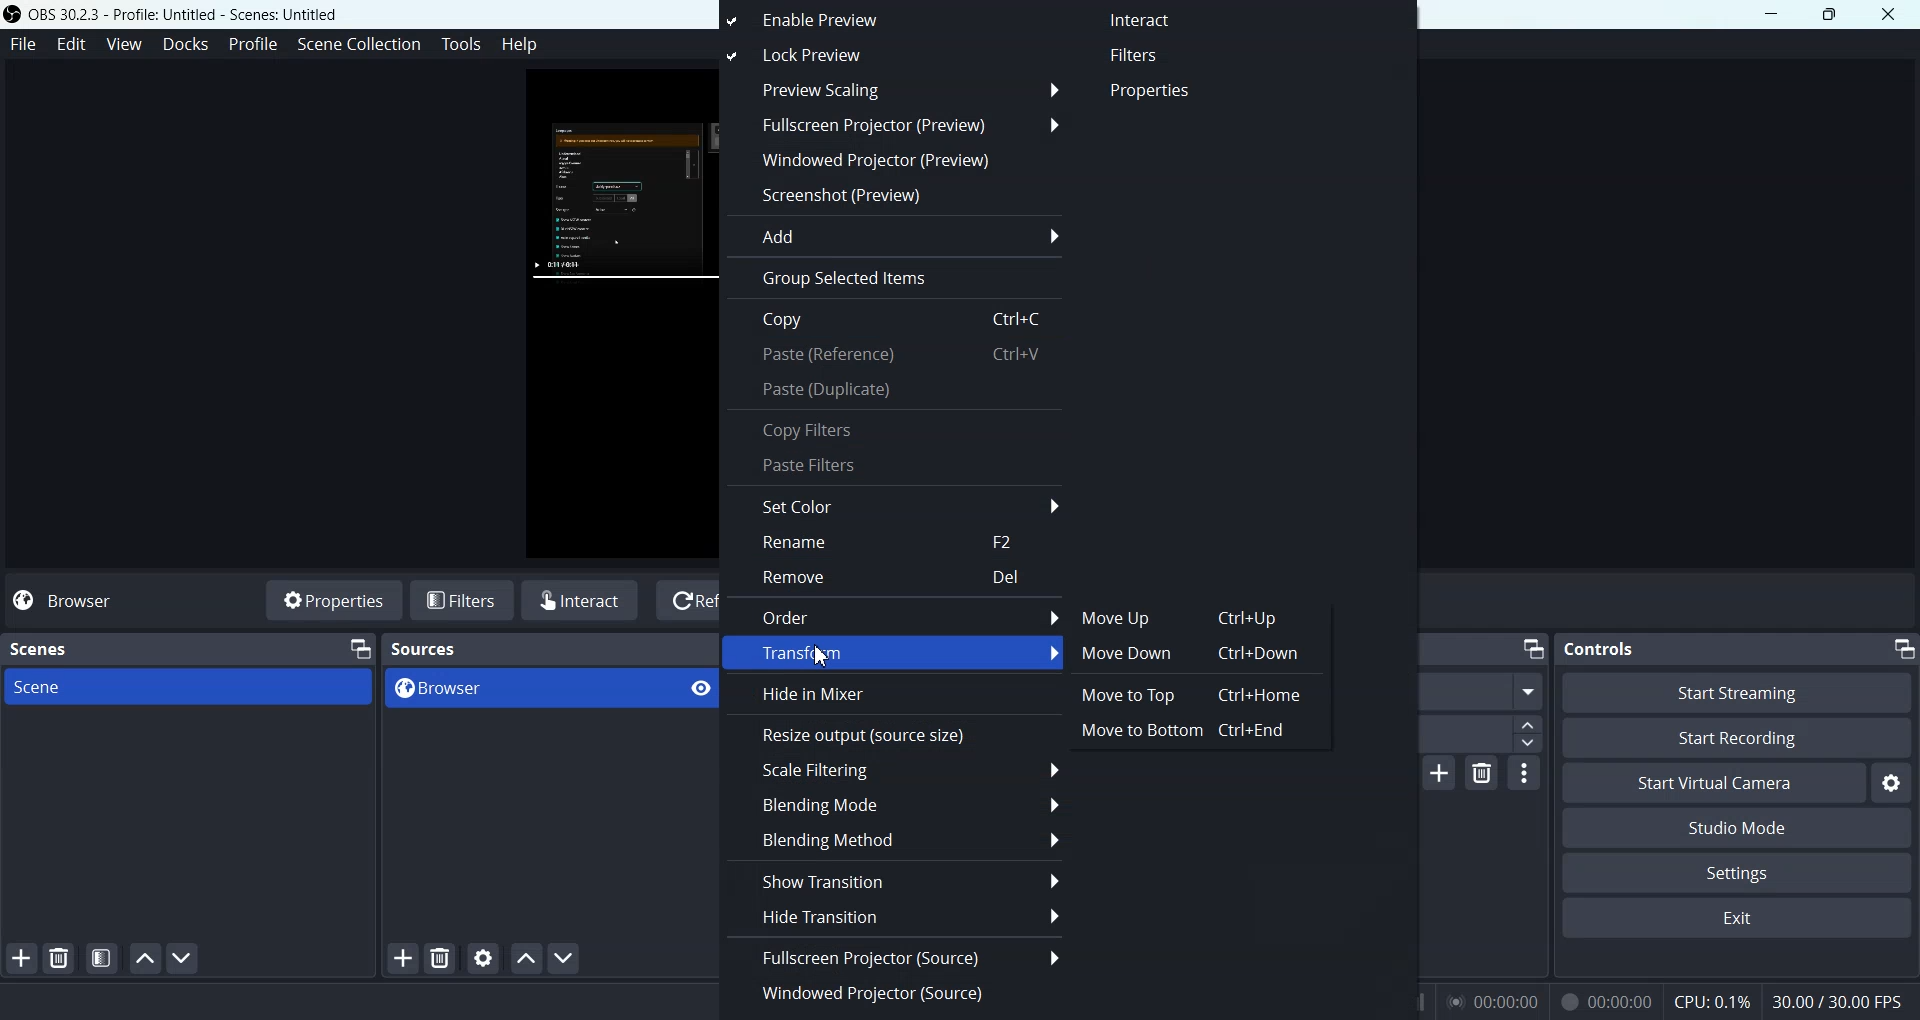 This screenshot has height=1020, width=1920. I want to click on Studio Mode, so click(1735, 827).